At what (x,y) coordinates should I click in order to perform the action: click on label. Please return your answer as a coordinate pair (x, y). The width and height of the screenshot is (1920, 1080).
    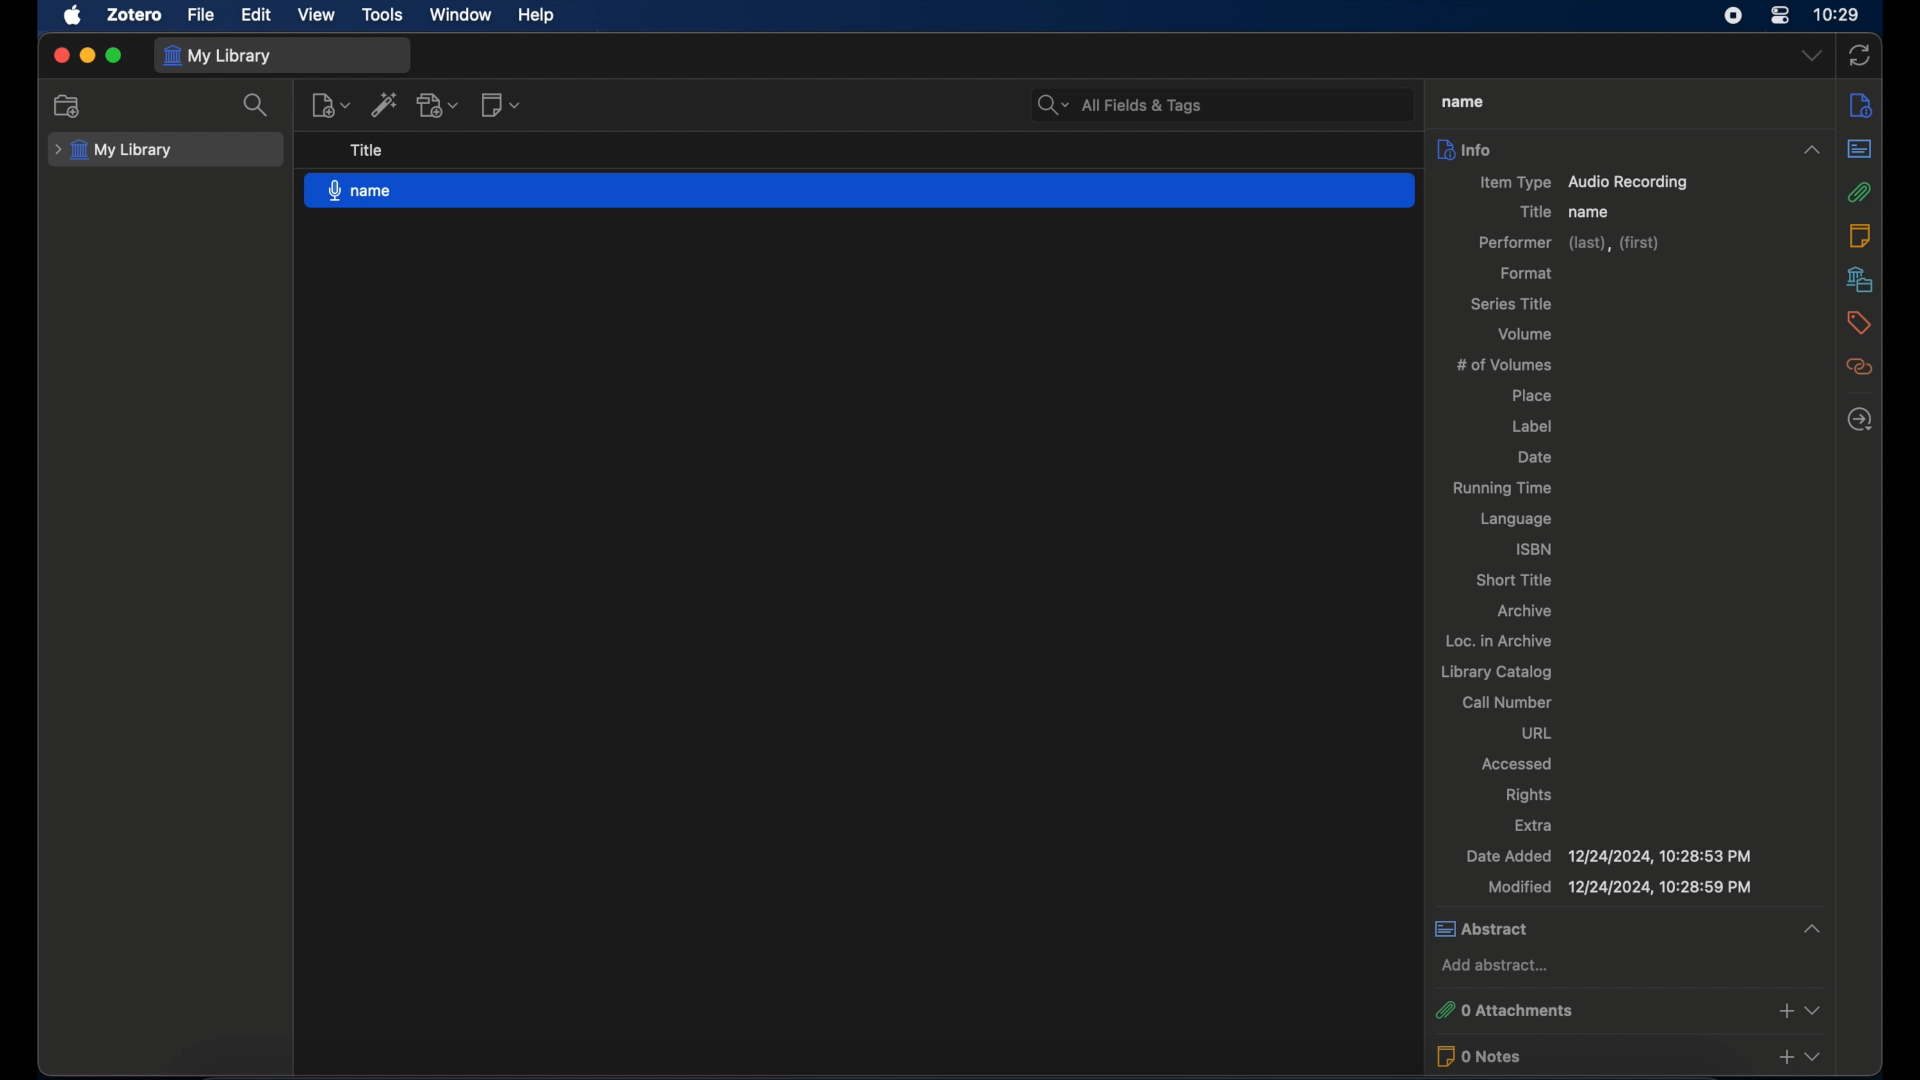
    Looking at the image, I should click on (1535, 426).